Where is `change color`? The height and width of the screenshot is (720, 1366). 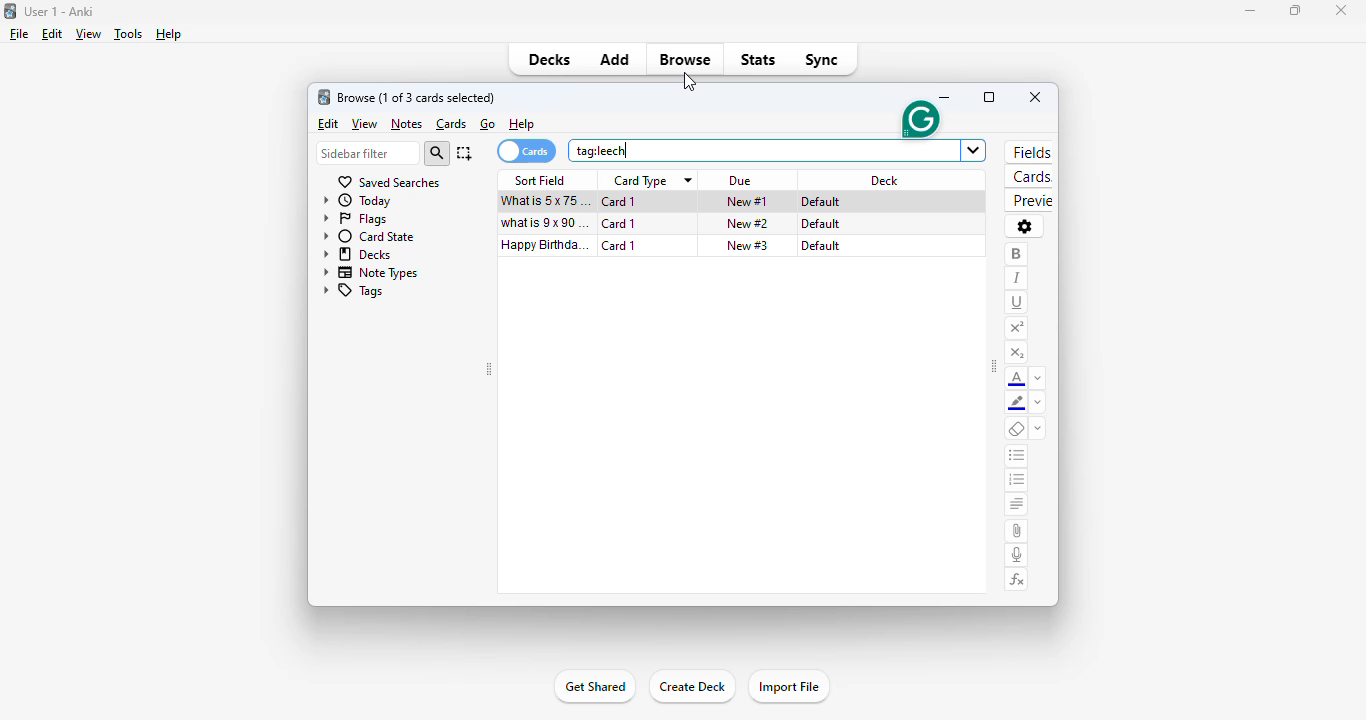 change color is located at coordinates (1039, 377).